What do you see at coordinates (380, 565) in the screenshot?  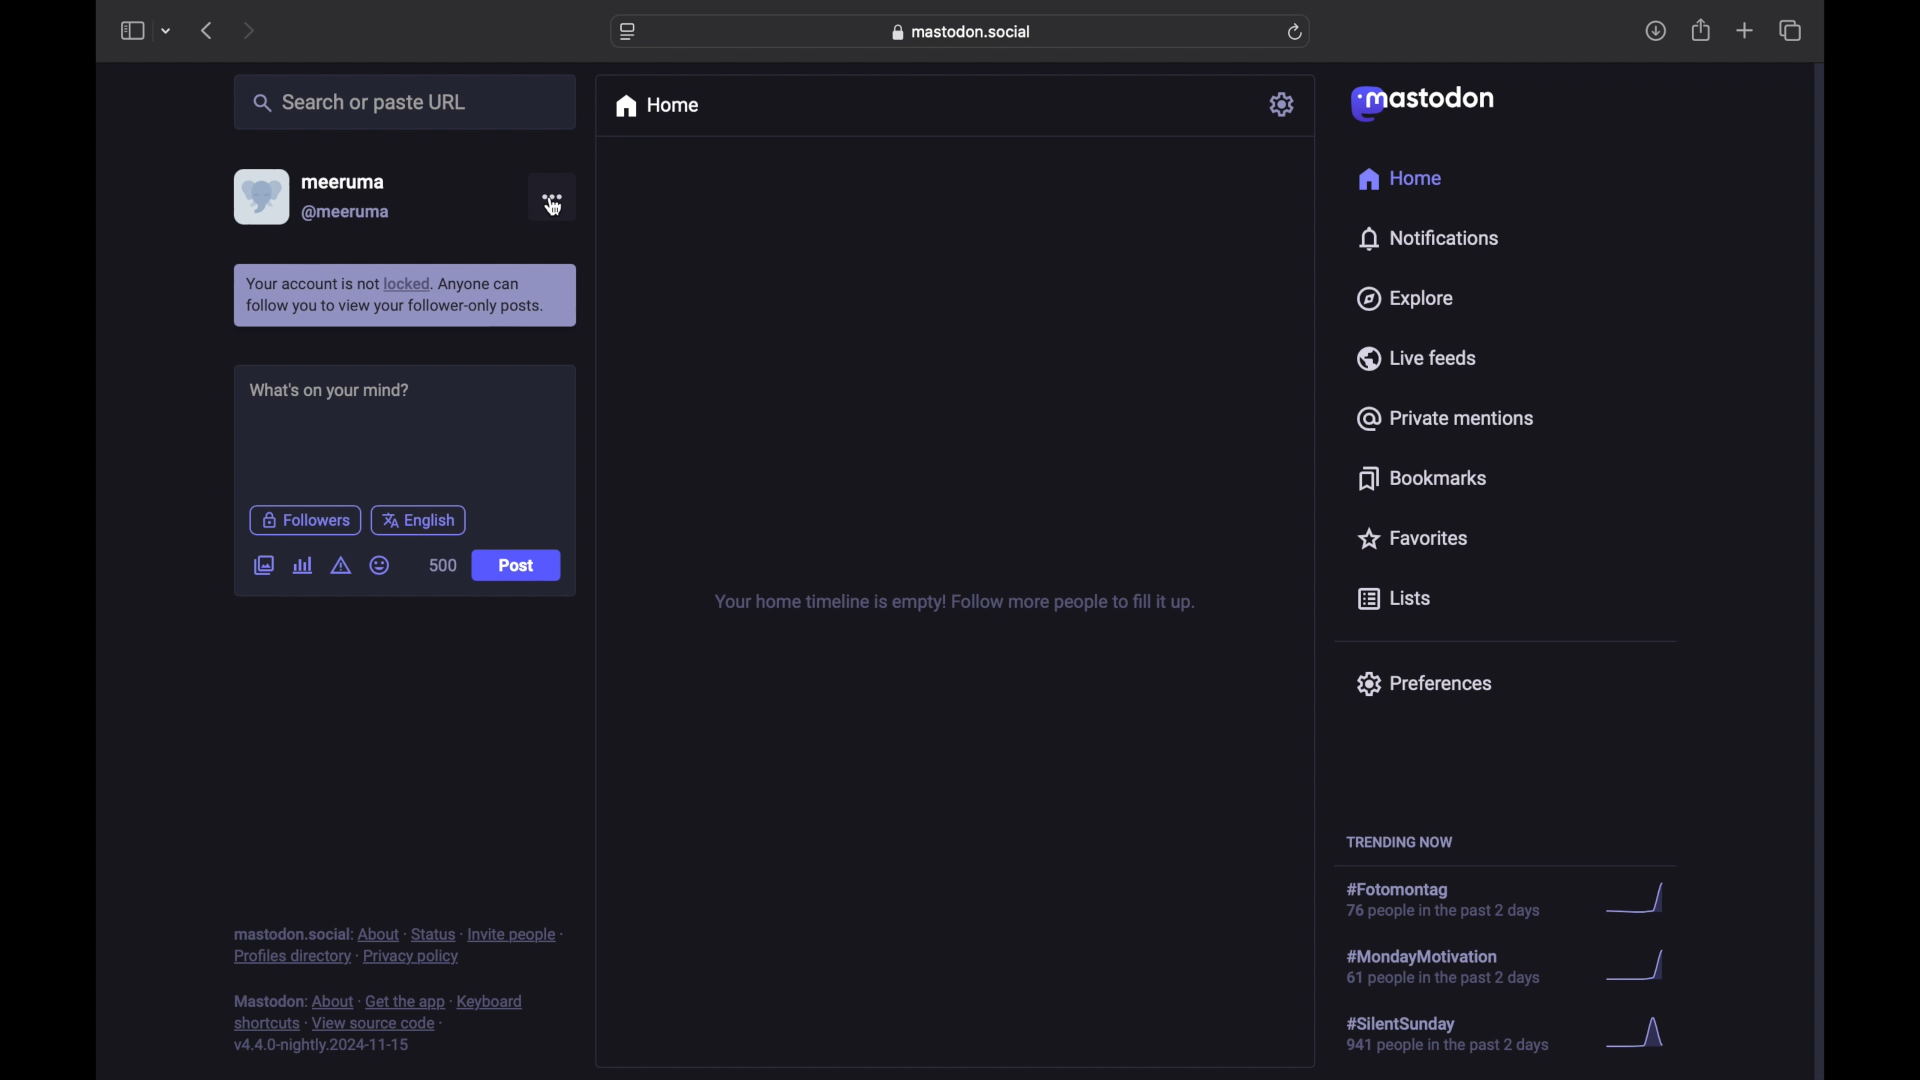 I see `emoji` at bounding box center [380, 565].